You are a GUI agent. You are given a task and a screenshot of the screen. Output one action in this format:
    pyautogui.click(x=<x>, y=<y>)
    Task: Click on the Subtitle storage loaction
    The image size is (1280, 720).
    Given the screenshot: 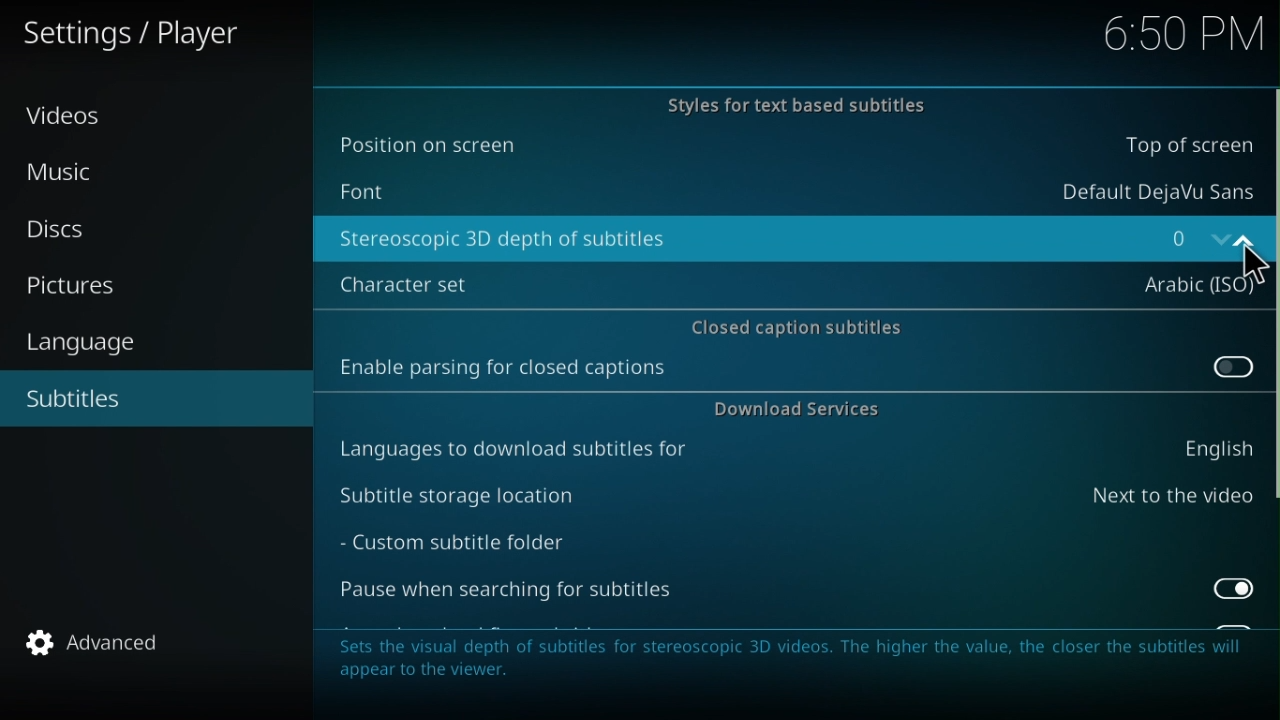 What is the action you would take?
    pyautogui.click(x=794, y=496)
    